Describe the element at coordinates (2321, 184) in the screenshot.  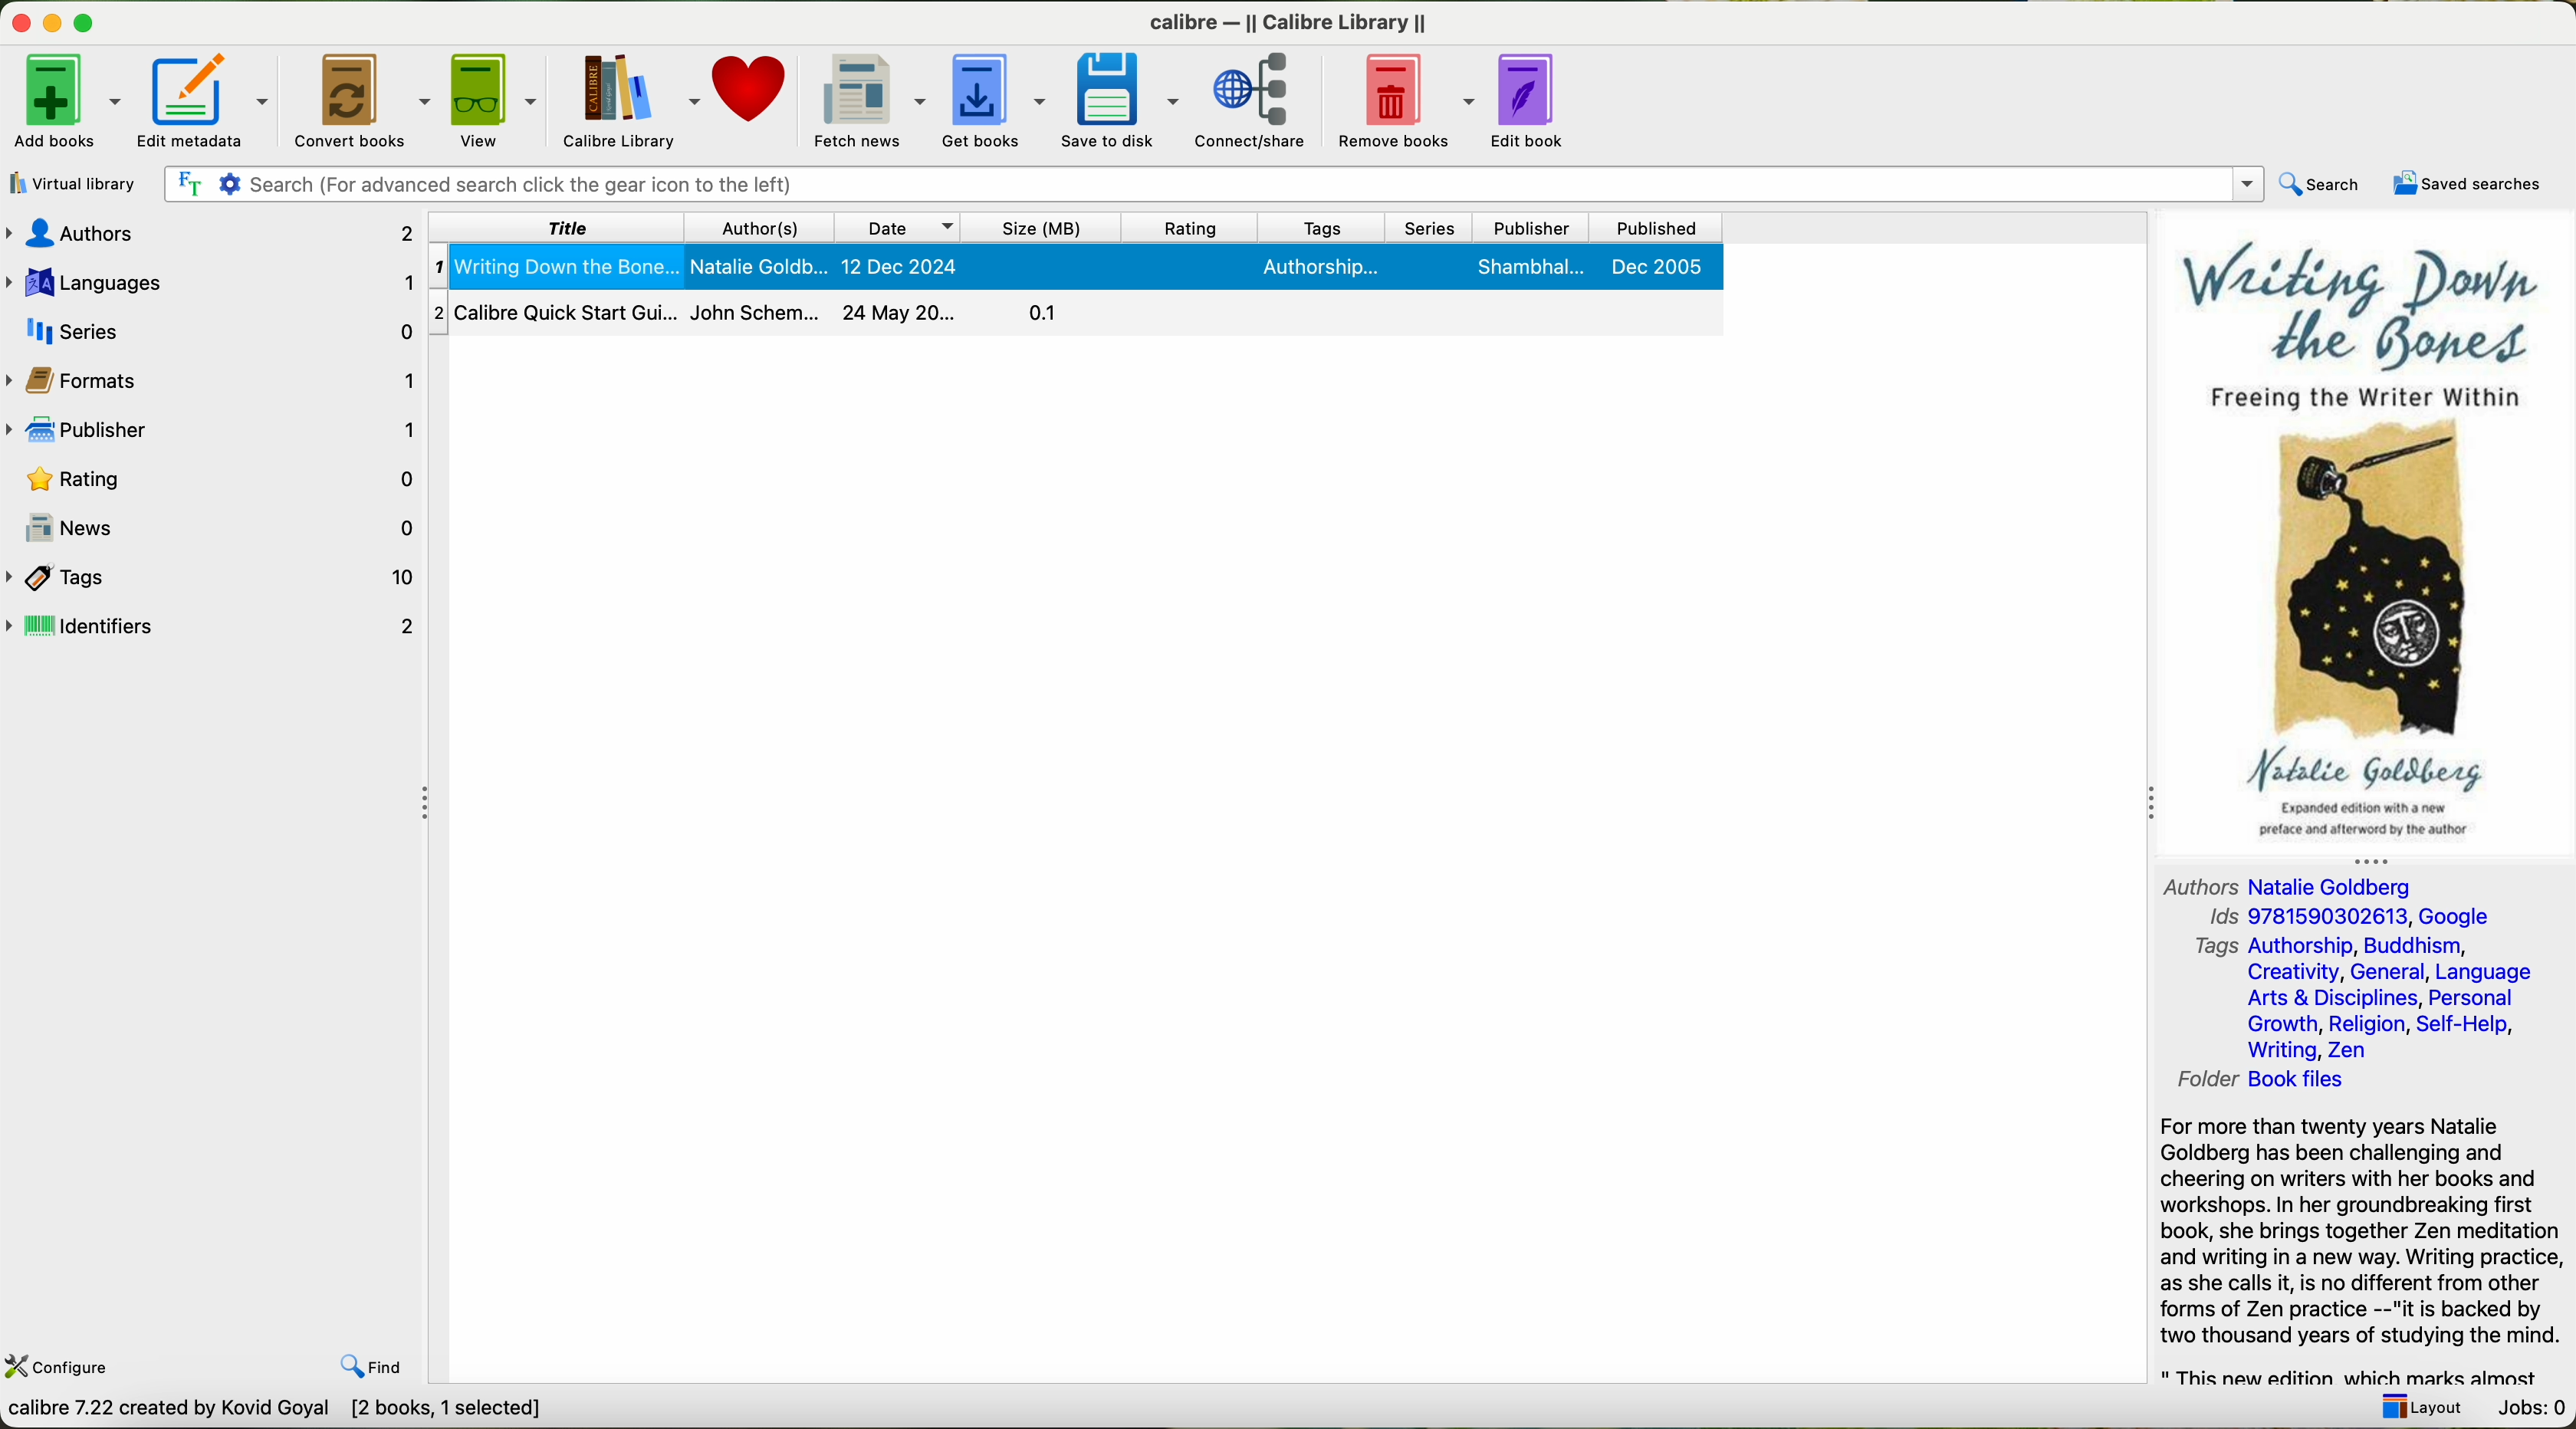
I see `search` at that location.